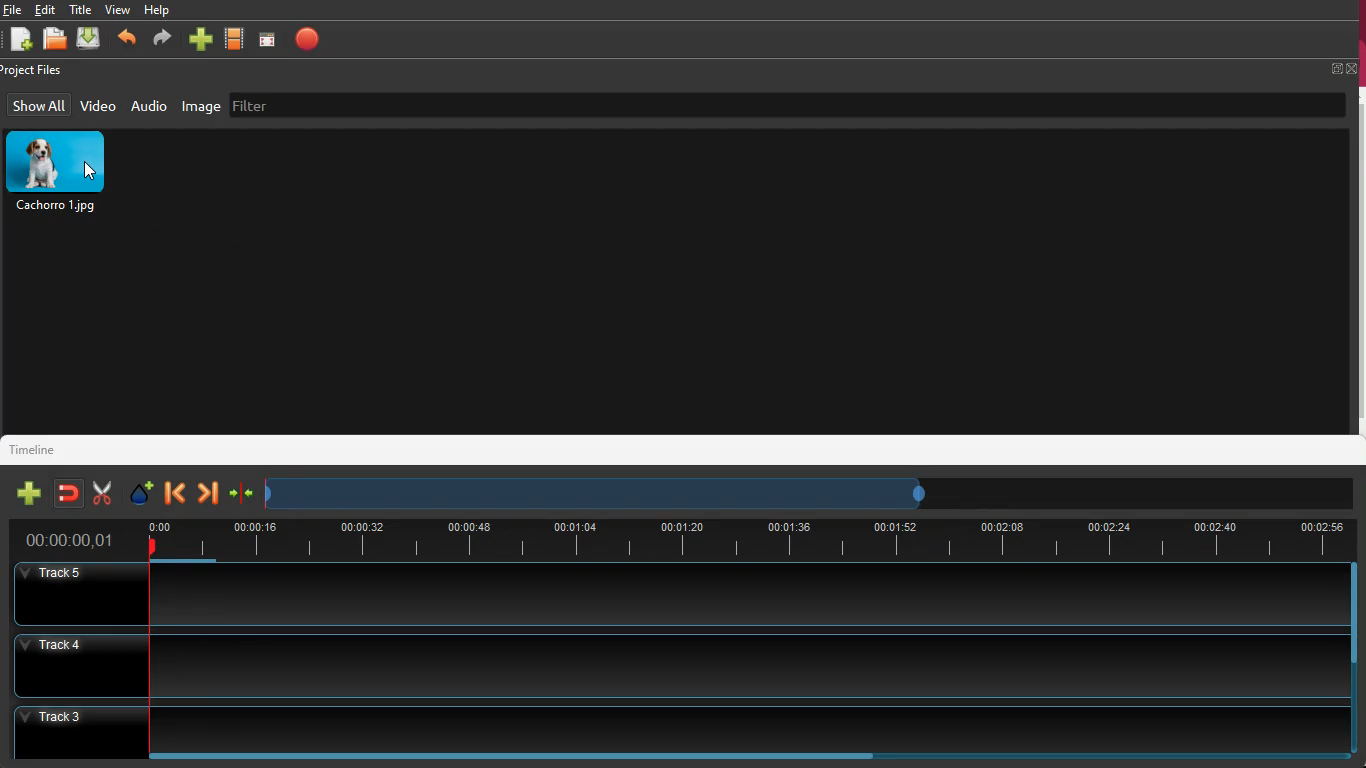 Image resolution: width=1366 pixels, height=768 pixels. I want to click on track, so click(672, 666).